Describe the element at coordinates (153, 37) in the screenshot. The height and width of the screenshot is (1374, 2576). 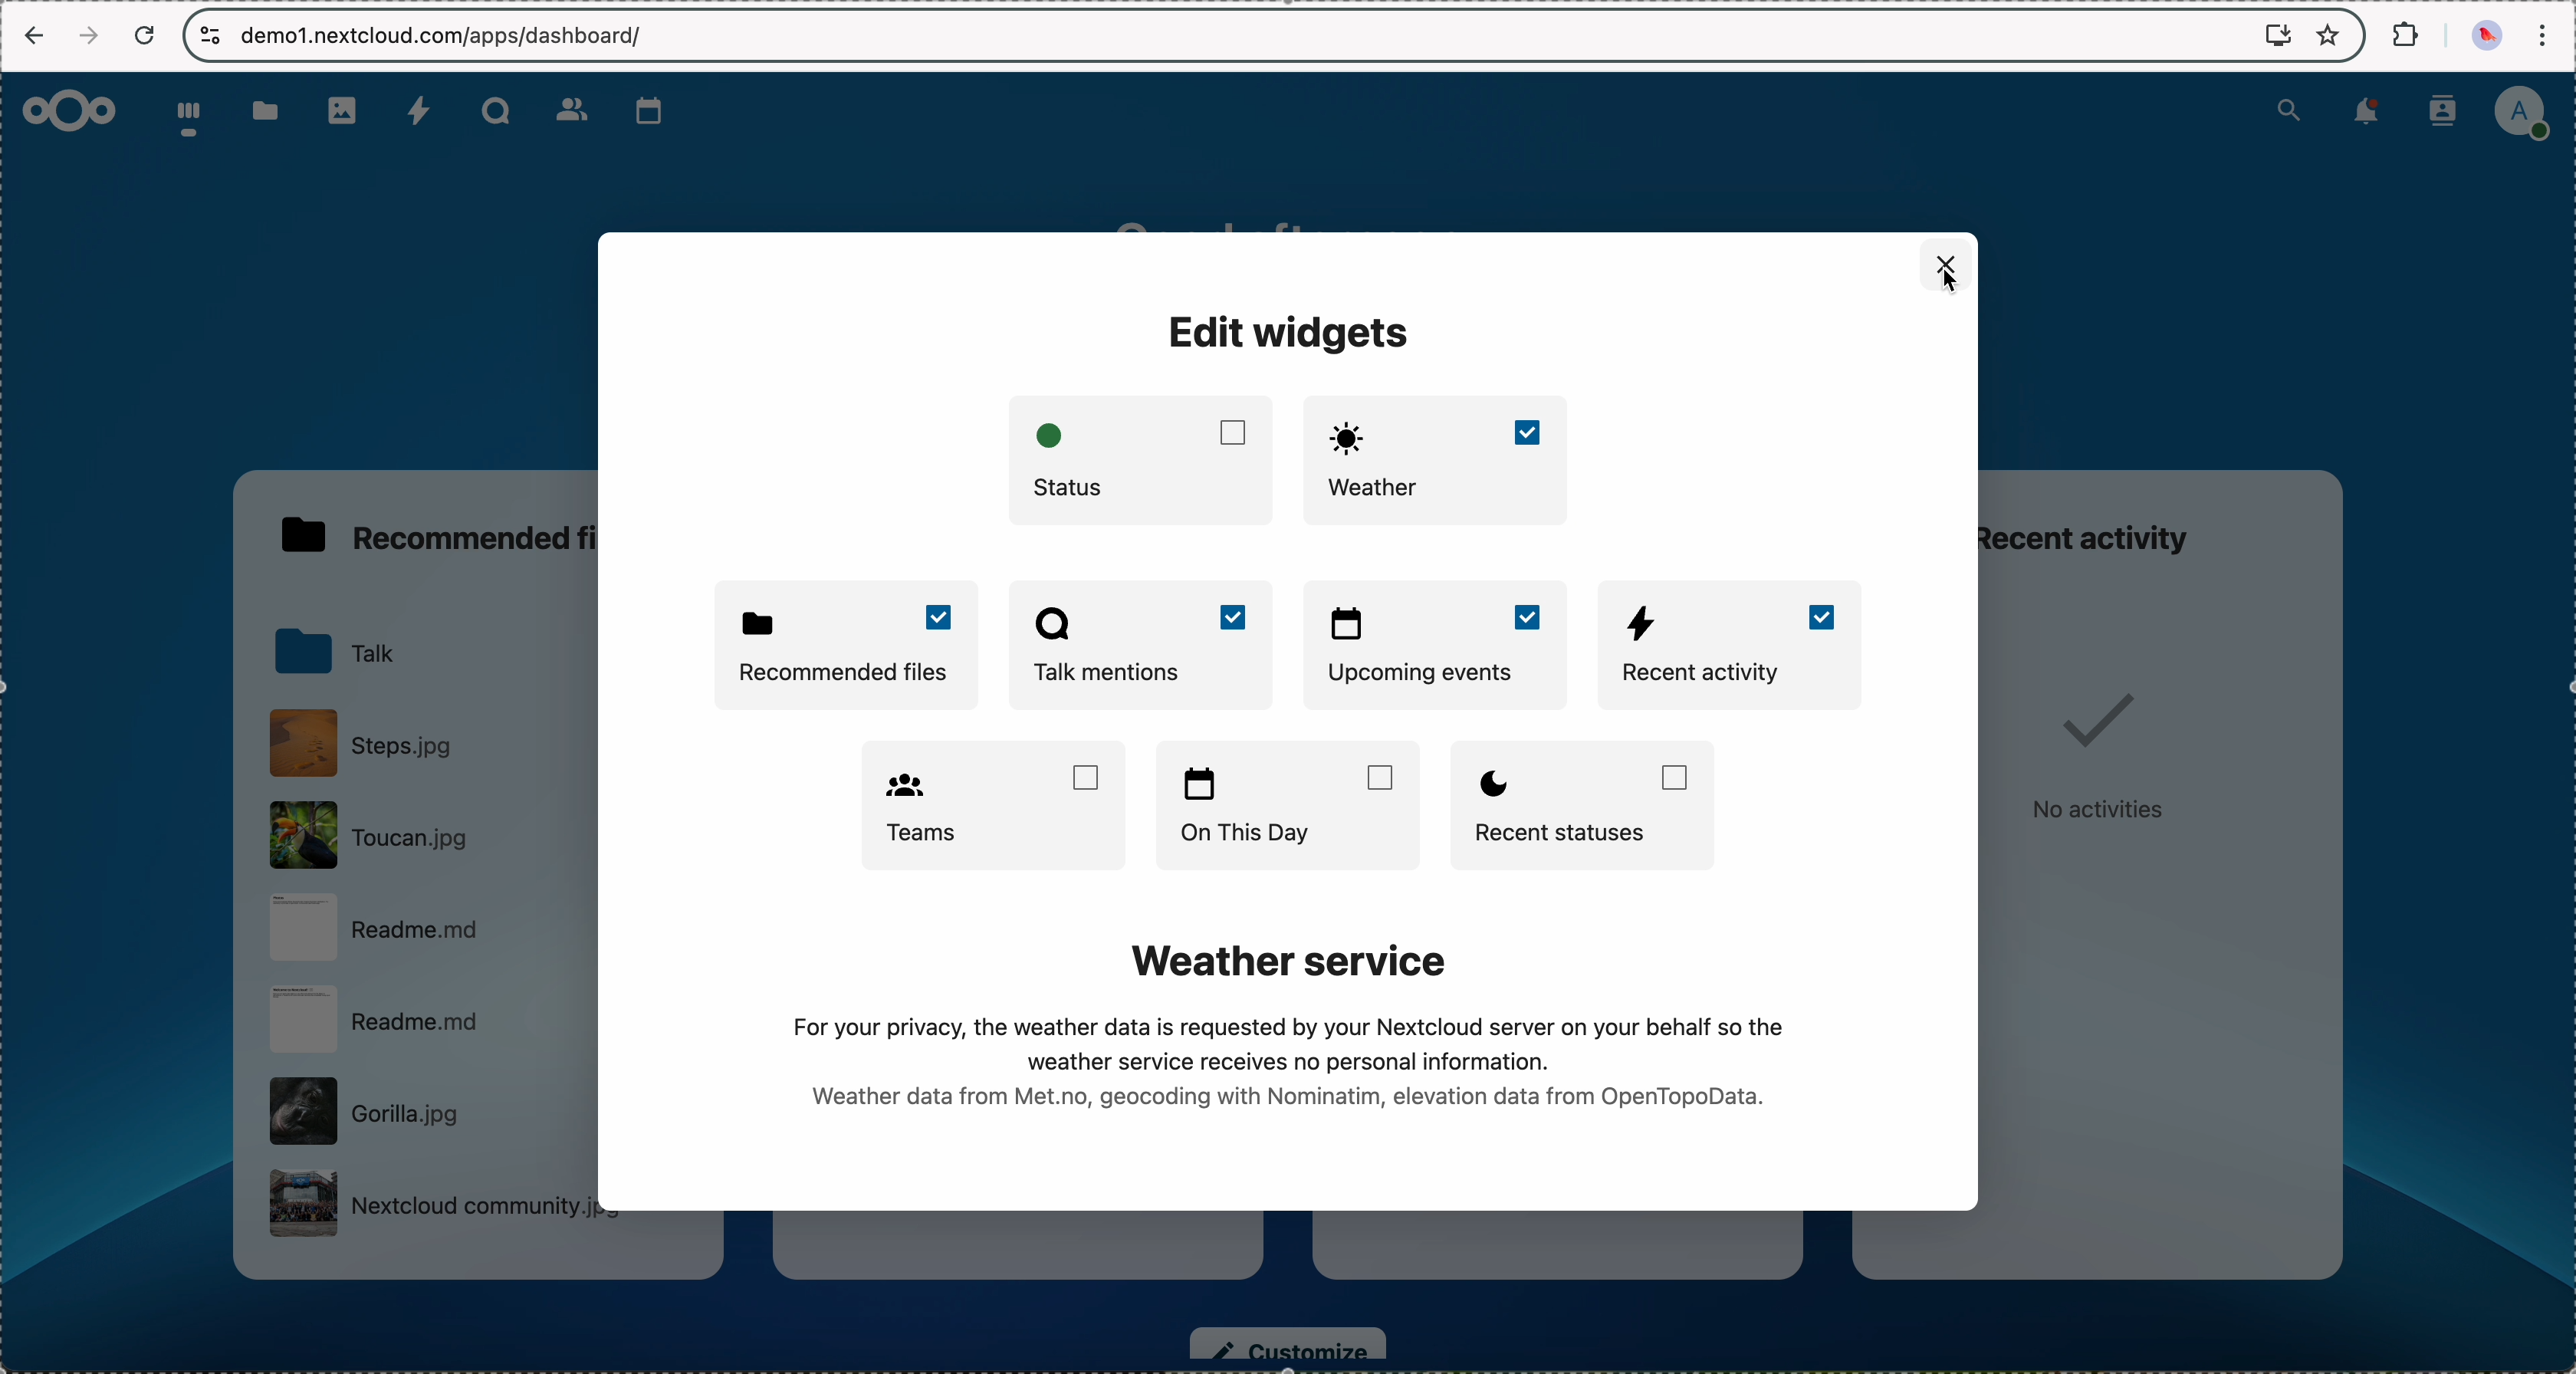
I see `refresh the page` at that location.